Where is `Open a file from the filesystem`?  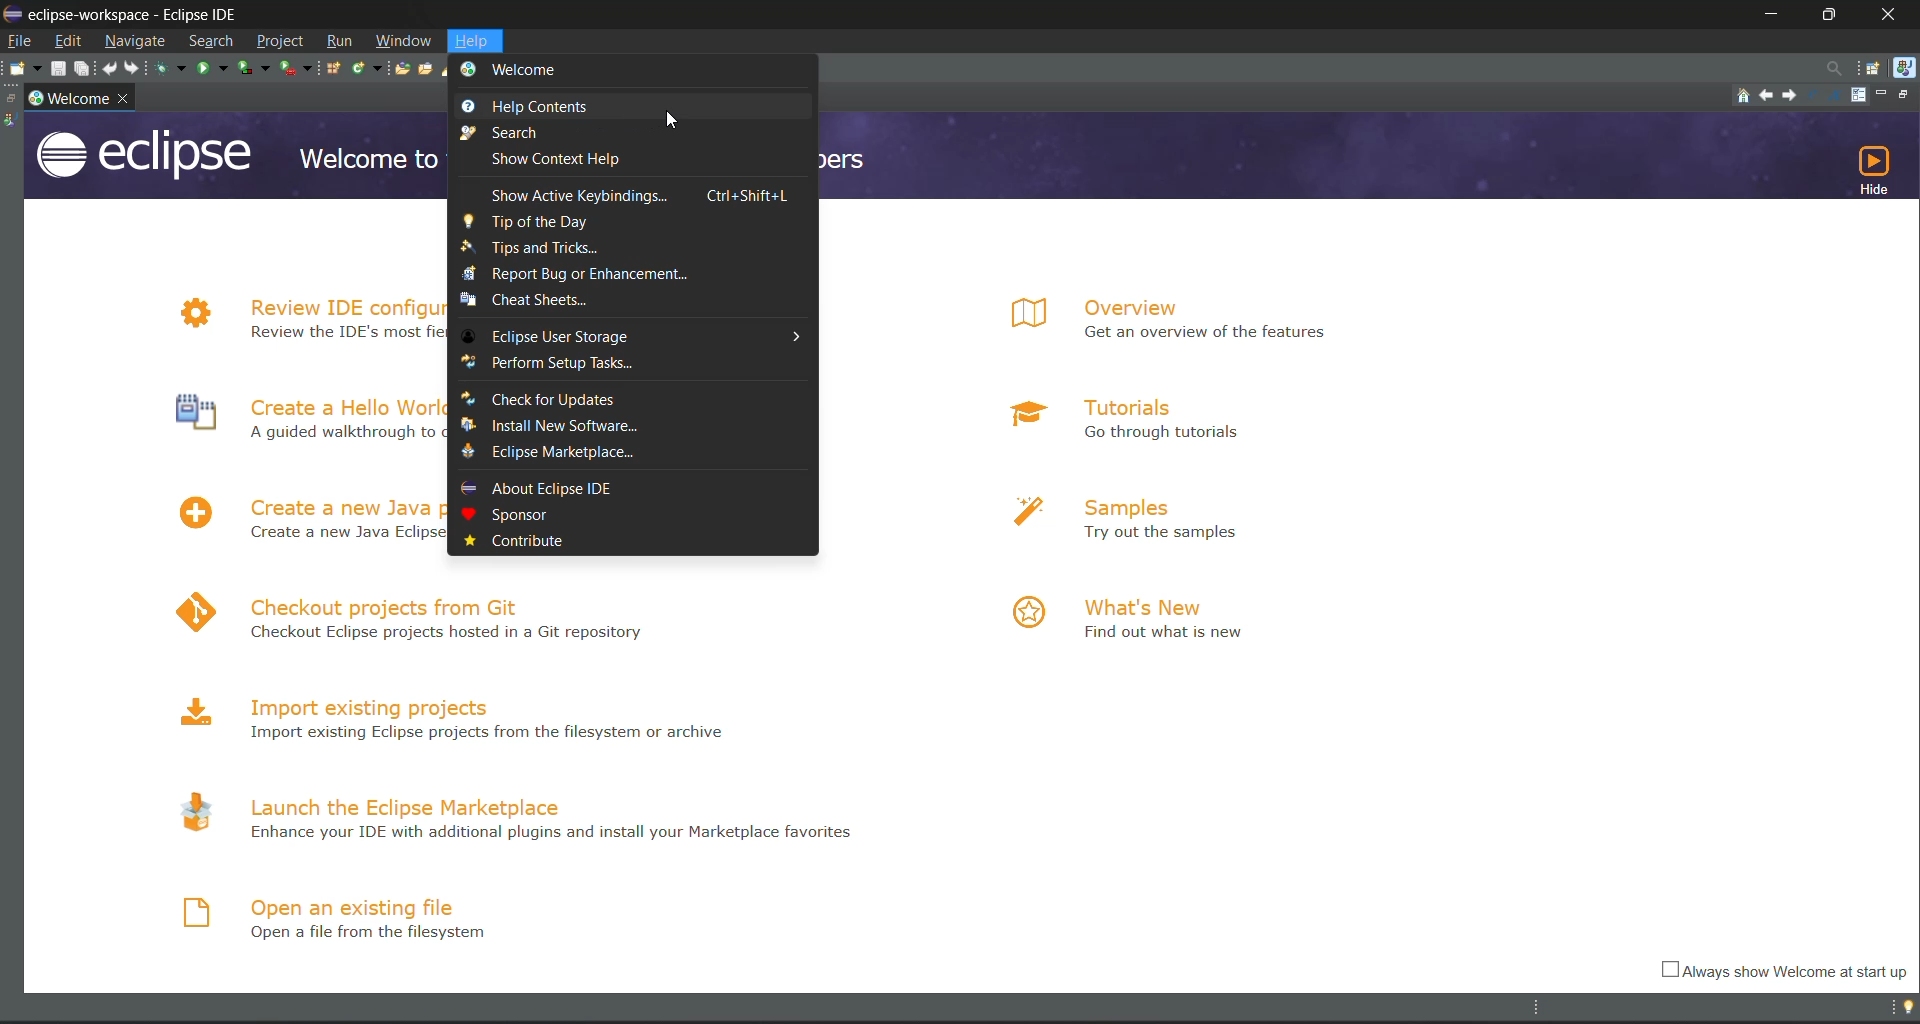 Open a file from the filesystem is located at coordinates (356, 936).